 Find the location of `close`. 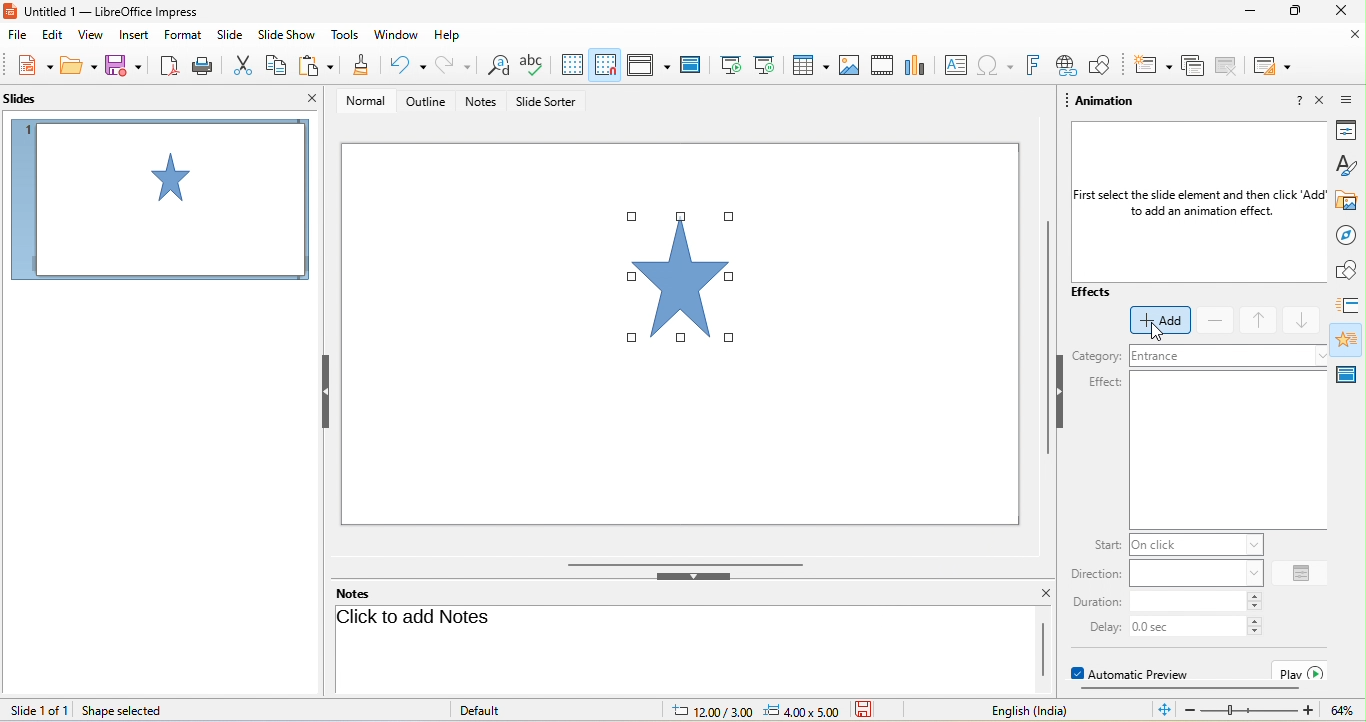

close is located at coordinates (1345, 10).